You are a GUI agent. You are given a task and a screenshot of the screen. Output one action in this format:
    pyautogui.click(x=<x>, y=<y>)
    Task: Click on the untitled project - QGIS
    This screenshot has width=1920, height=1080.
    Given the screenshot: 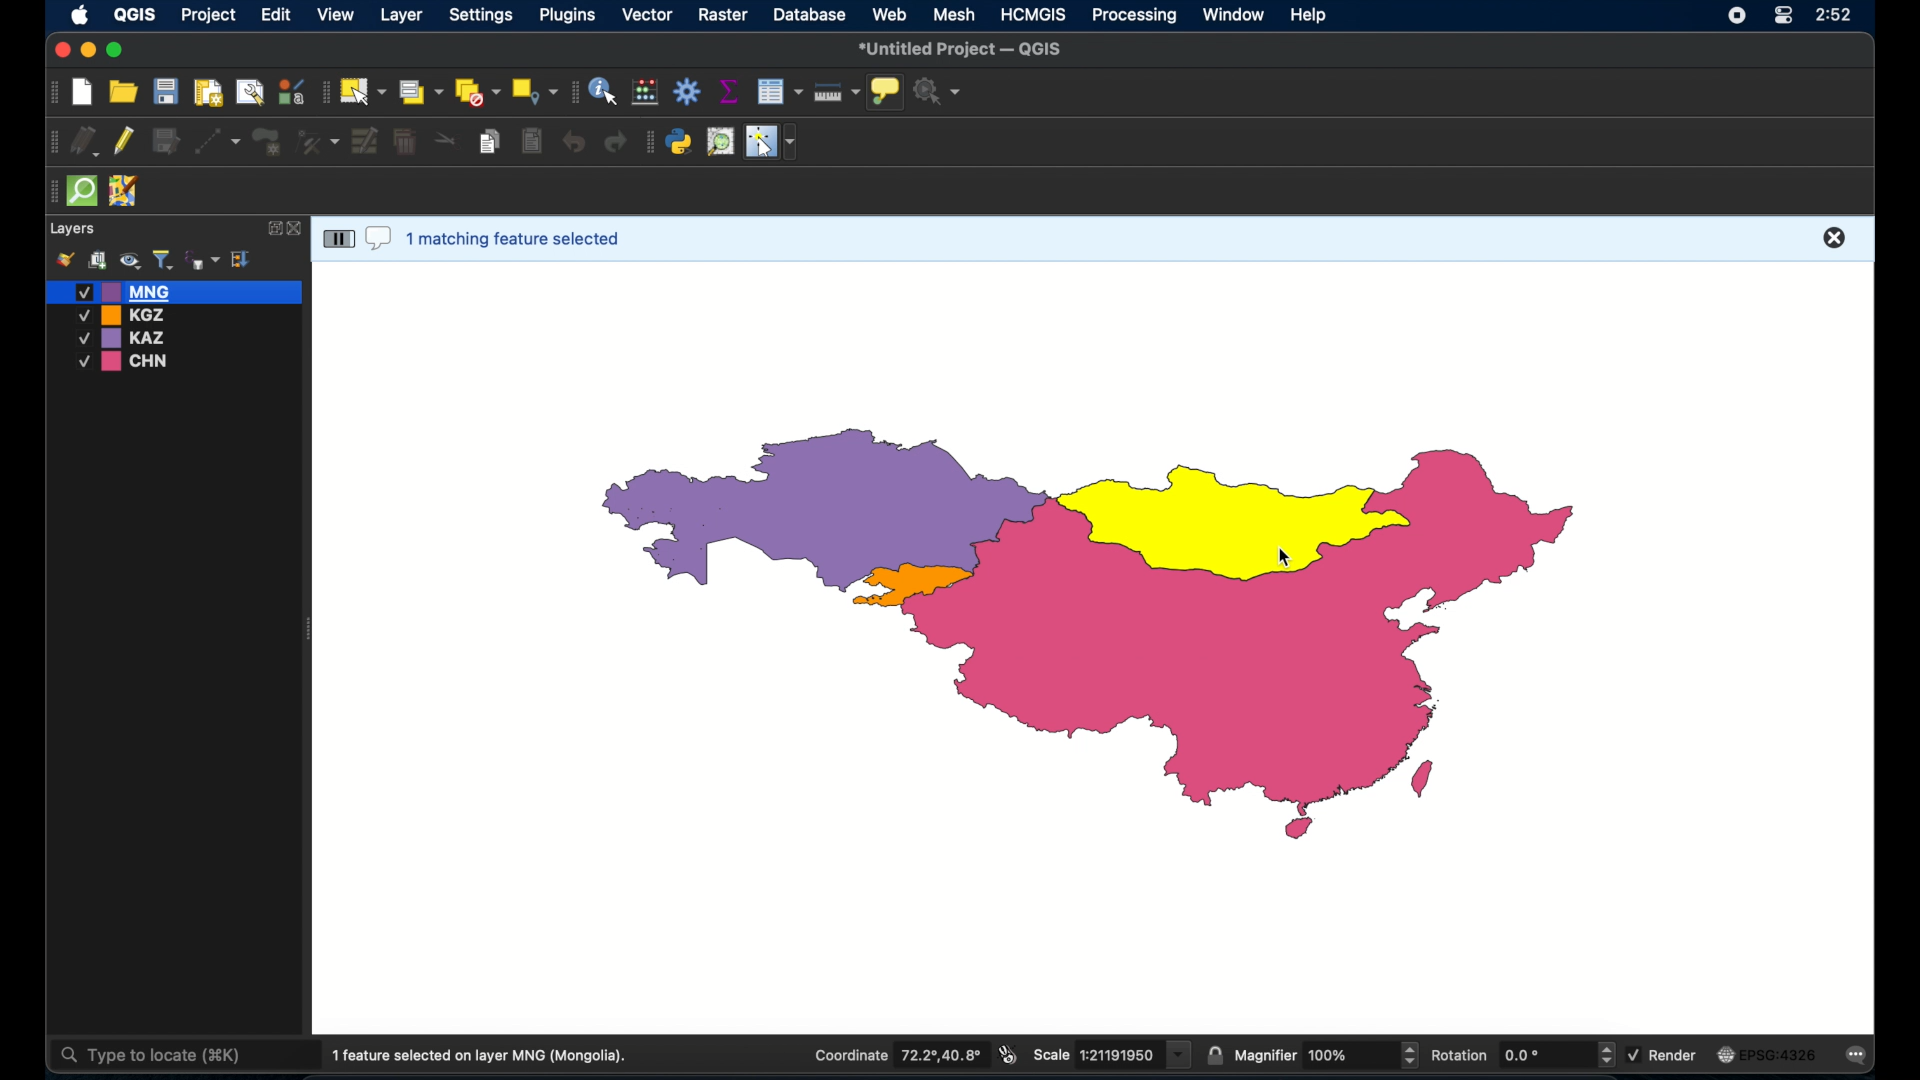 What is the action you would take?
    pyautogui.click(x=962, y=49)
    